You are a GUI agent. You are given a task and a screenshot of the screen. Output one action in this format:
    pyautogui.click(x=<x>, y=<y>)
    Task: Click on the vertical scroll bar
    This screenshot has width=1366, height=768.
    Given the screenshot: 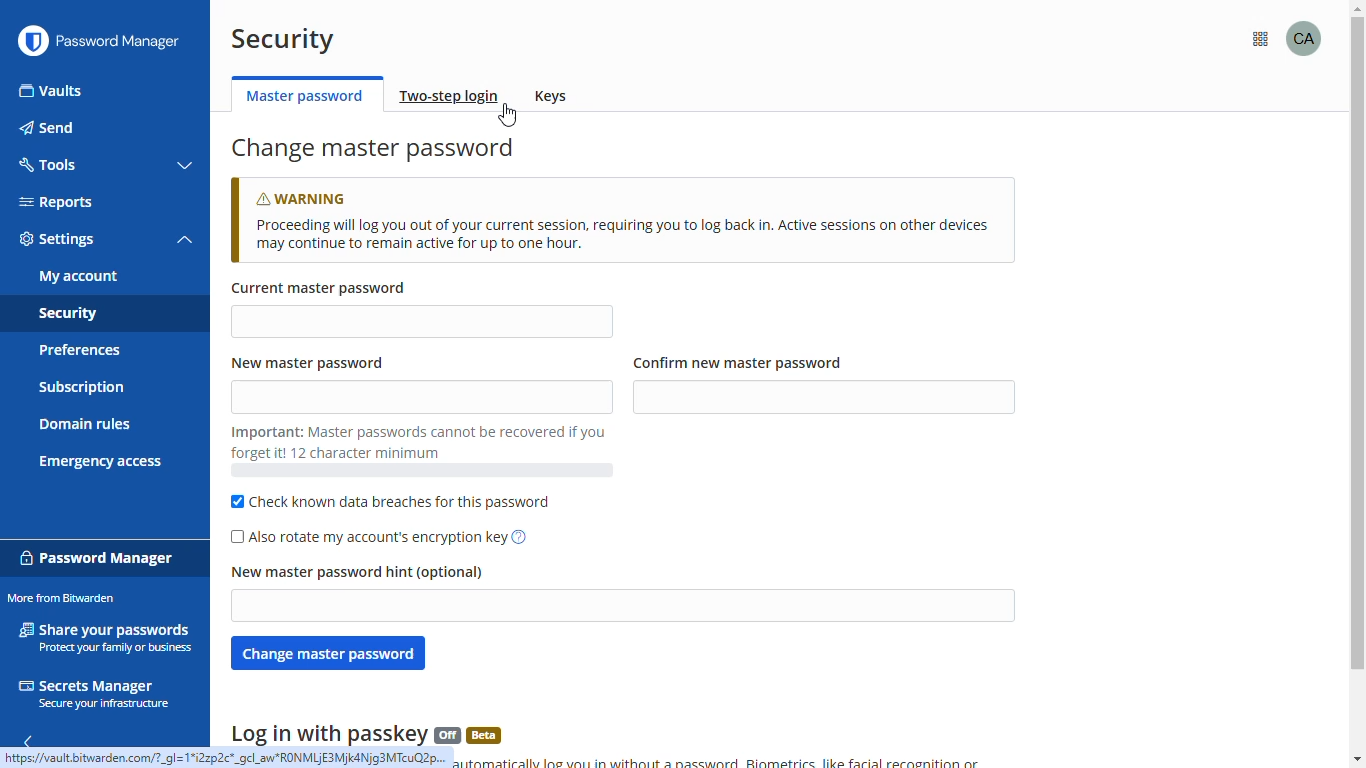 What is the action you would take?
    pyautogui.click(x=1352, y=401)
    